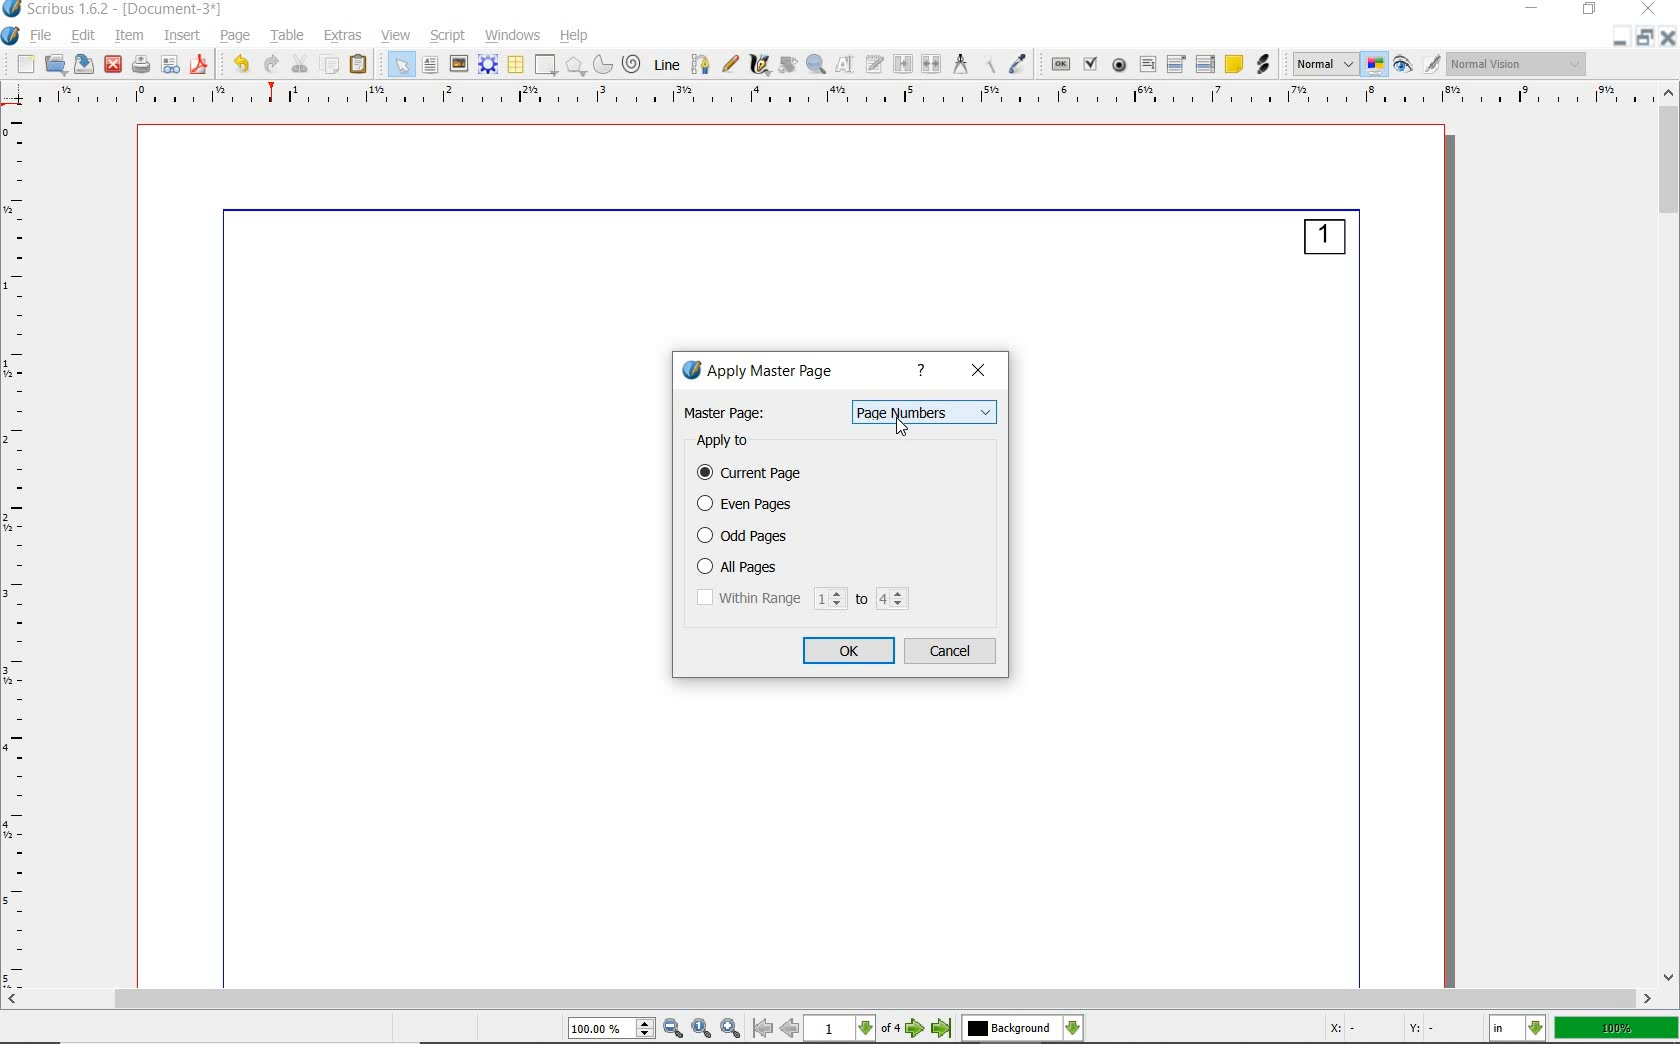 The image size is (1680, 1044). Describe the element at coordinates (830, 999) in the screenshot. I see `scrollbar` at that location.